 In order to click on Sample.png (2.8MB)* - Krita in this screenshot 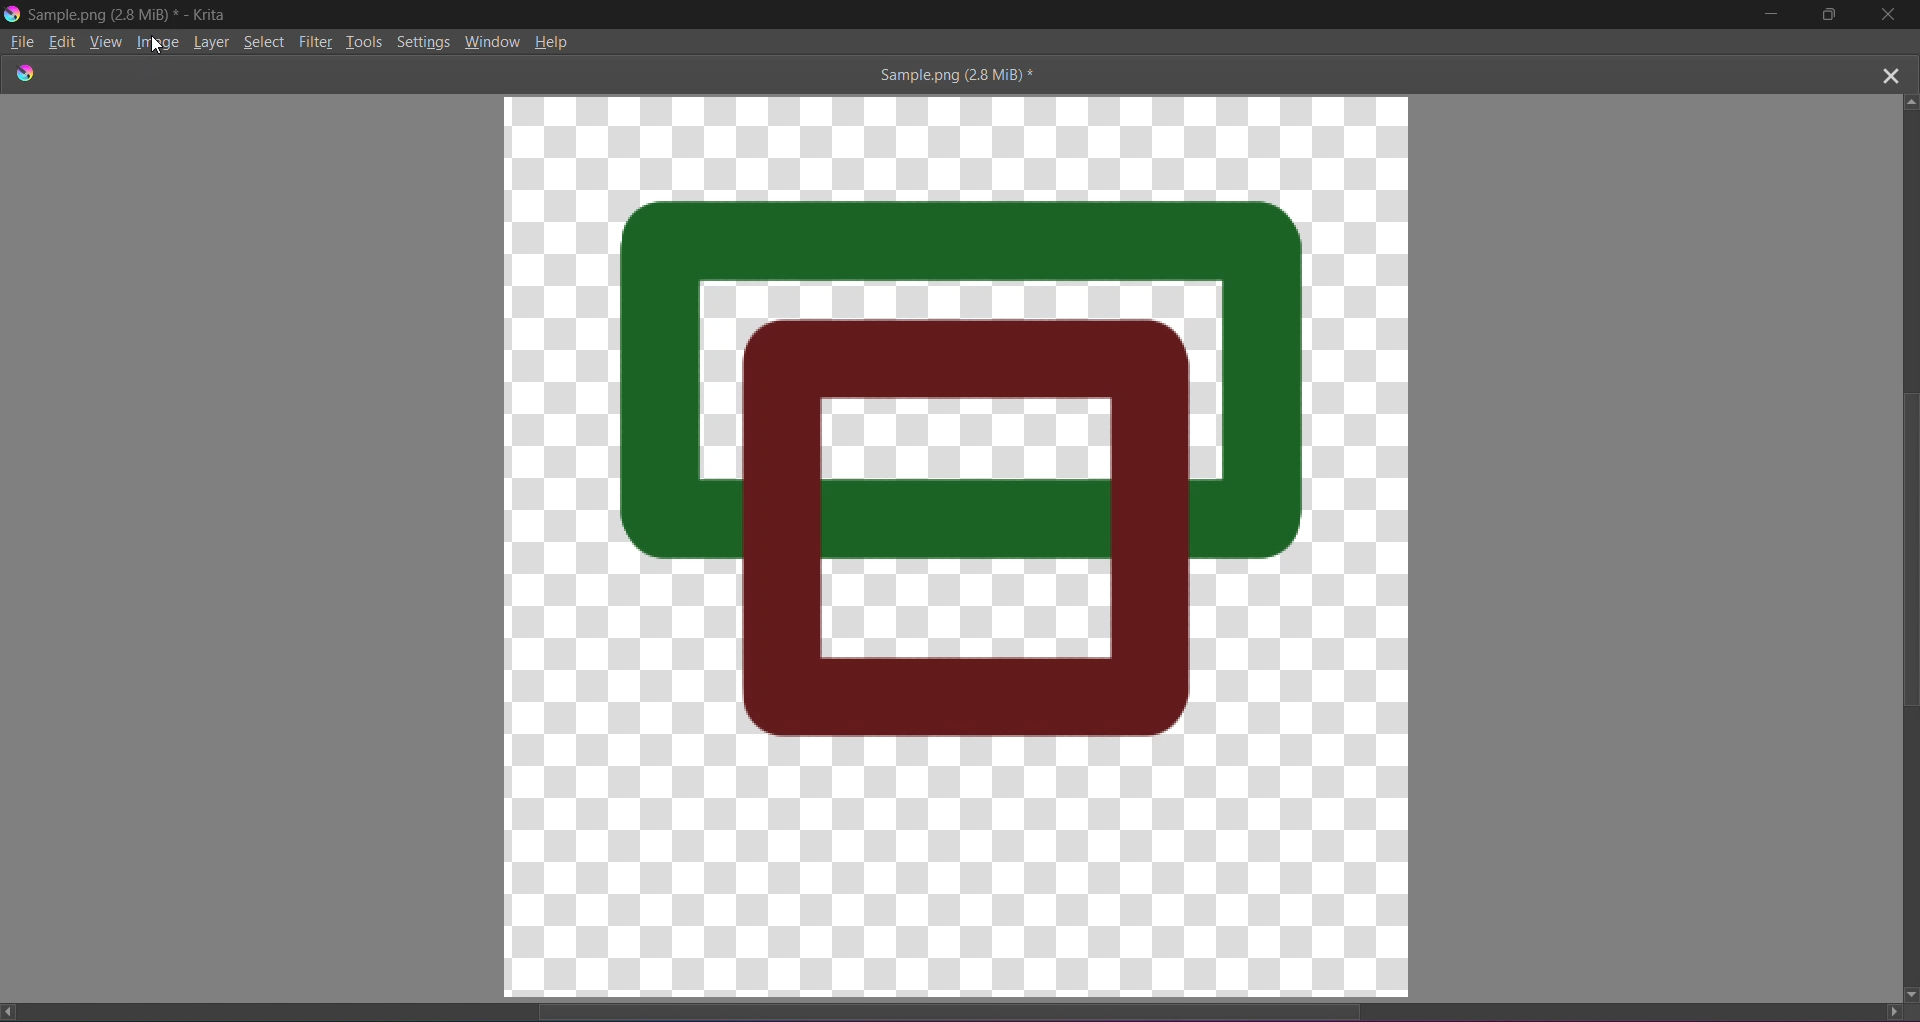, I will do `click(130, 14)`.